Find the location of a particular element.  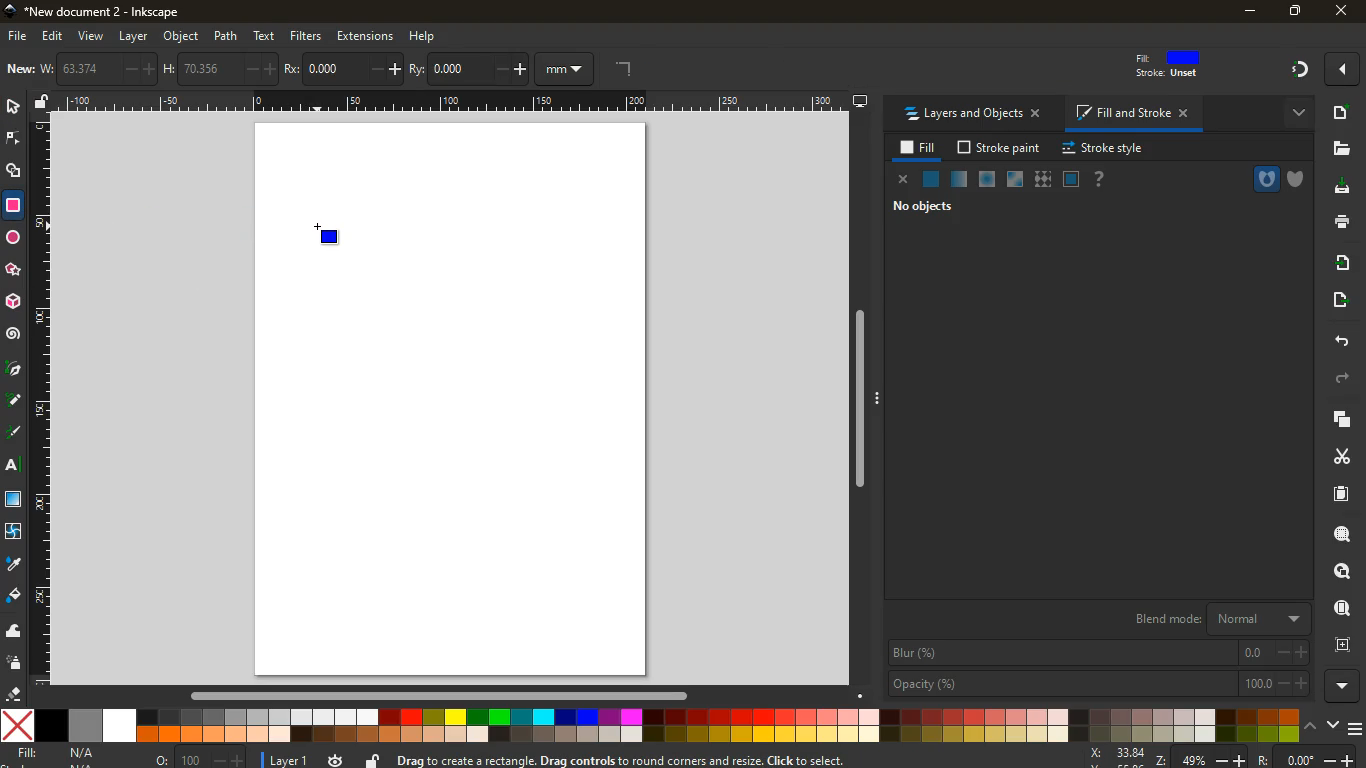

mm is located at coordinates (567, 68).